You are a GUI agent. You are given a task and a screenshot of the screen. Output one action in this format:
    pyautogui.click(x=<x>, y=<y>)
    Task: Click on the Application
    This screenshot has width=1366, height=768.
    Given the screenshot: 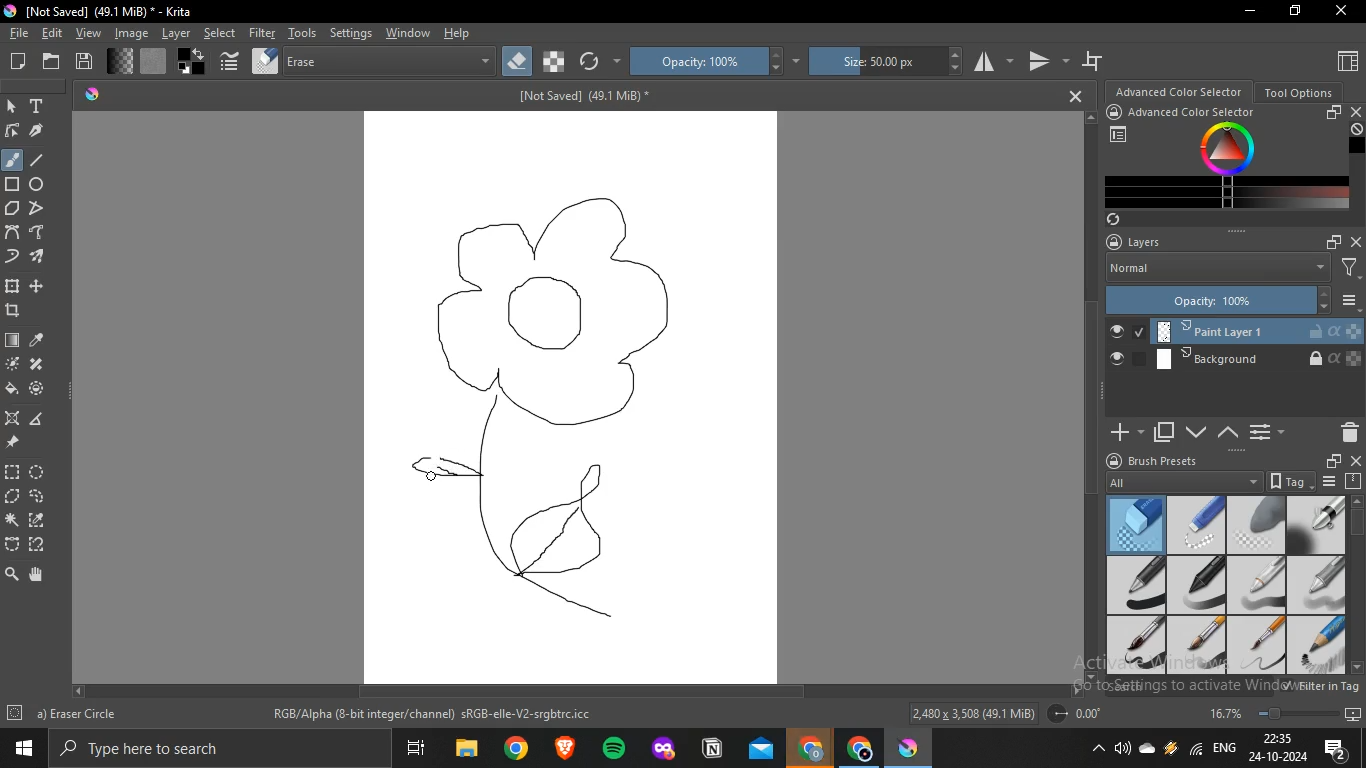 What is the action you would take?
    pyautogui.click(x=516, y=749)
    